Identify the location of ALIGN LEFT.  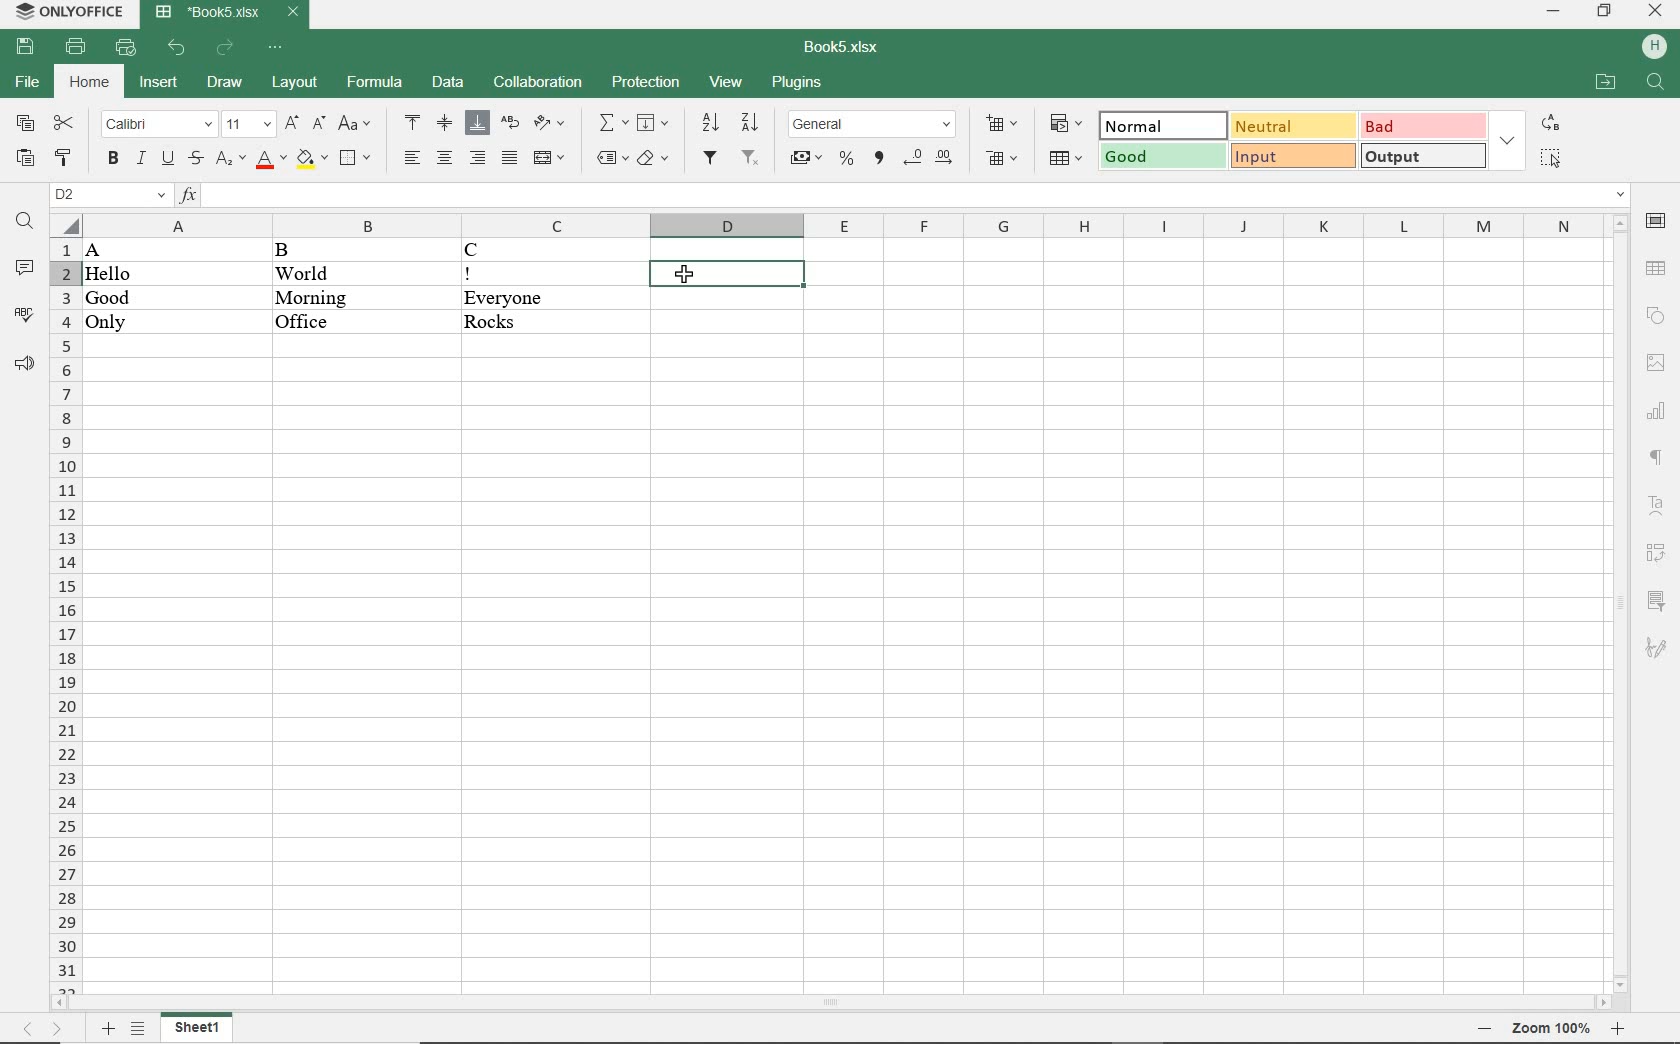
(413, 157).